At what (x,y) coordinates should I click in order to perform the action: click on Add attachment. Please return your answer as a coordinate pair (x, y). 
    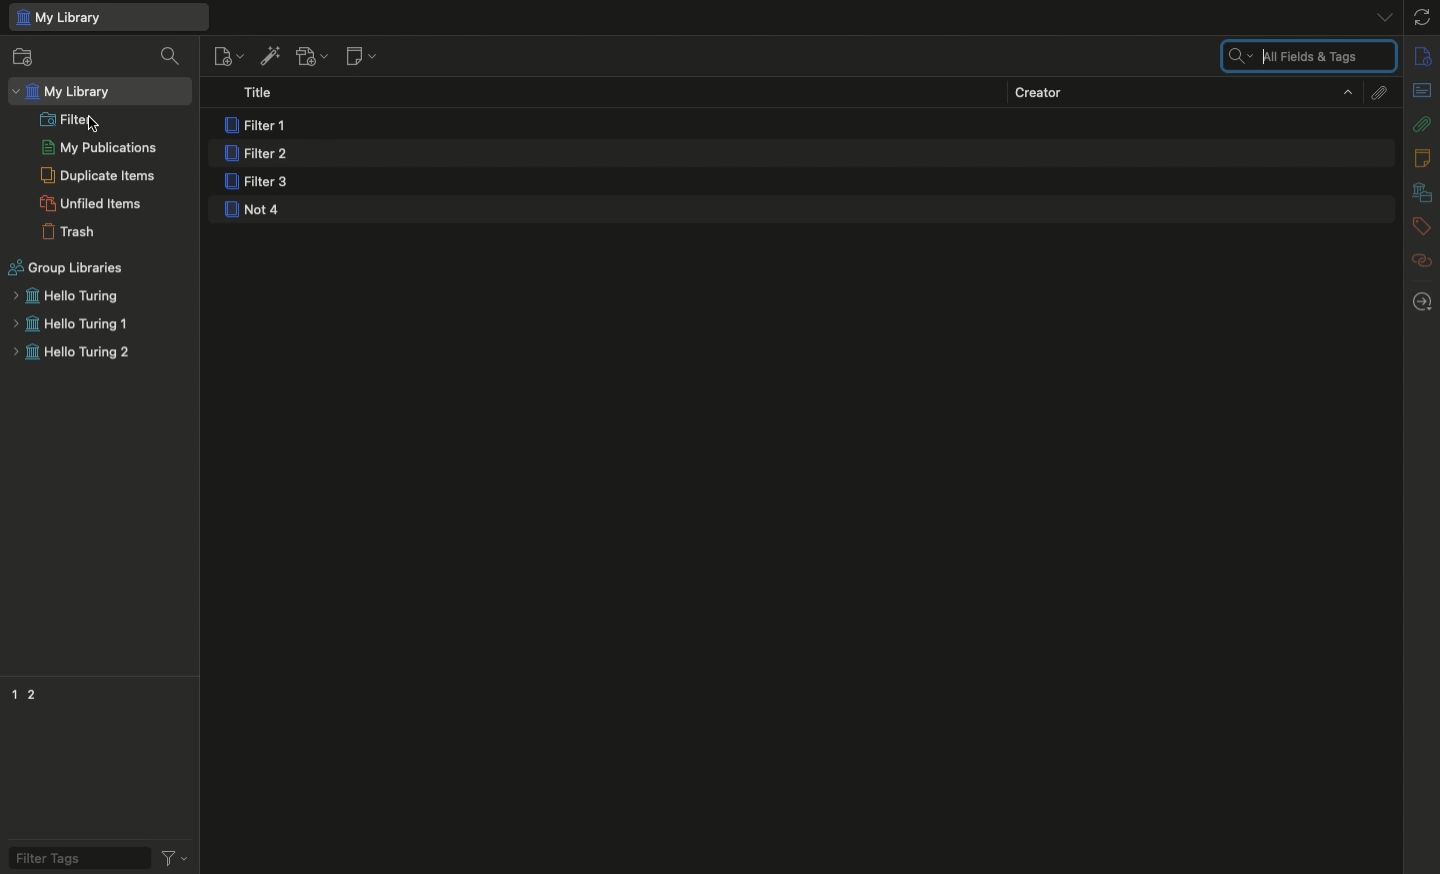
    Looking at the image, I should click on (310, 58).